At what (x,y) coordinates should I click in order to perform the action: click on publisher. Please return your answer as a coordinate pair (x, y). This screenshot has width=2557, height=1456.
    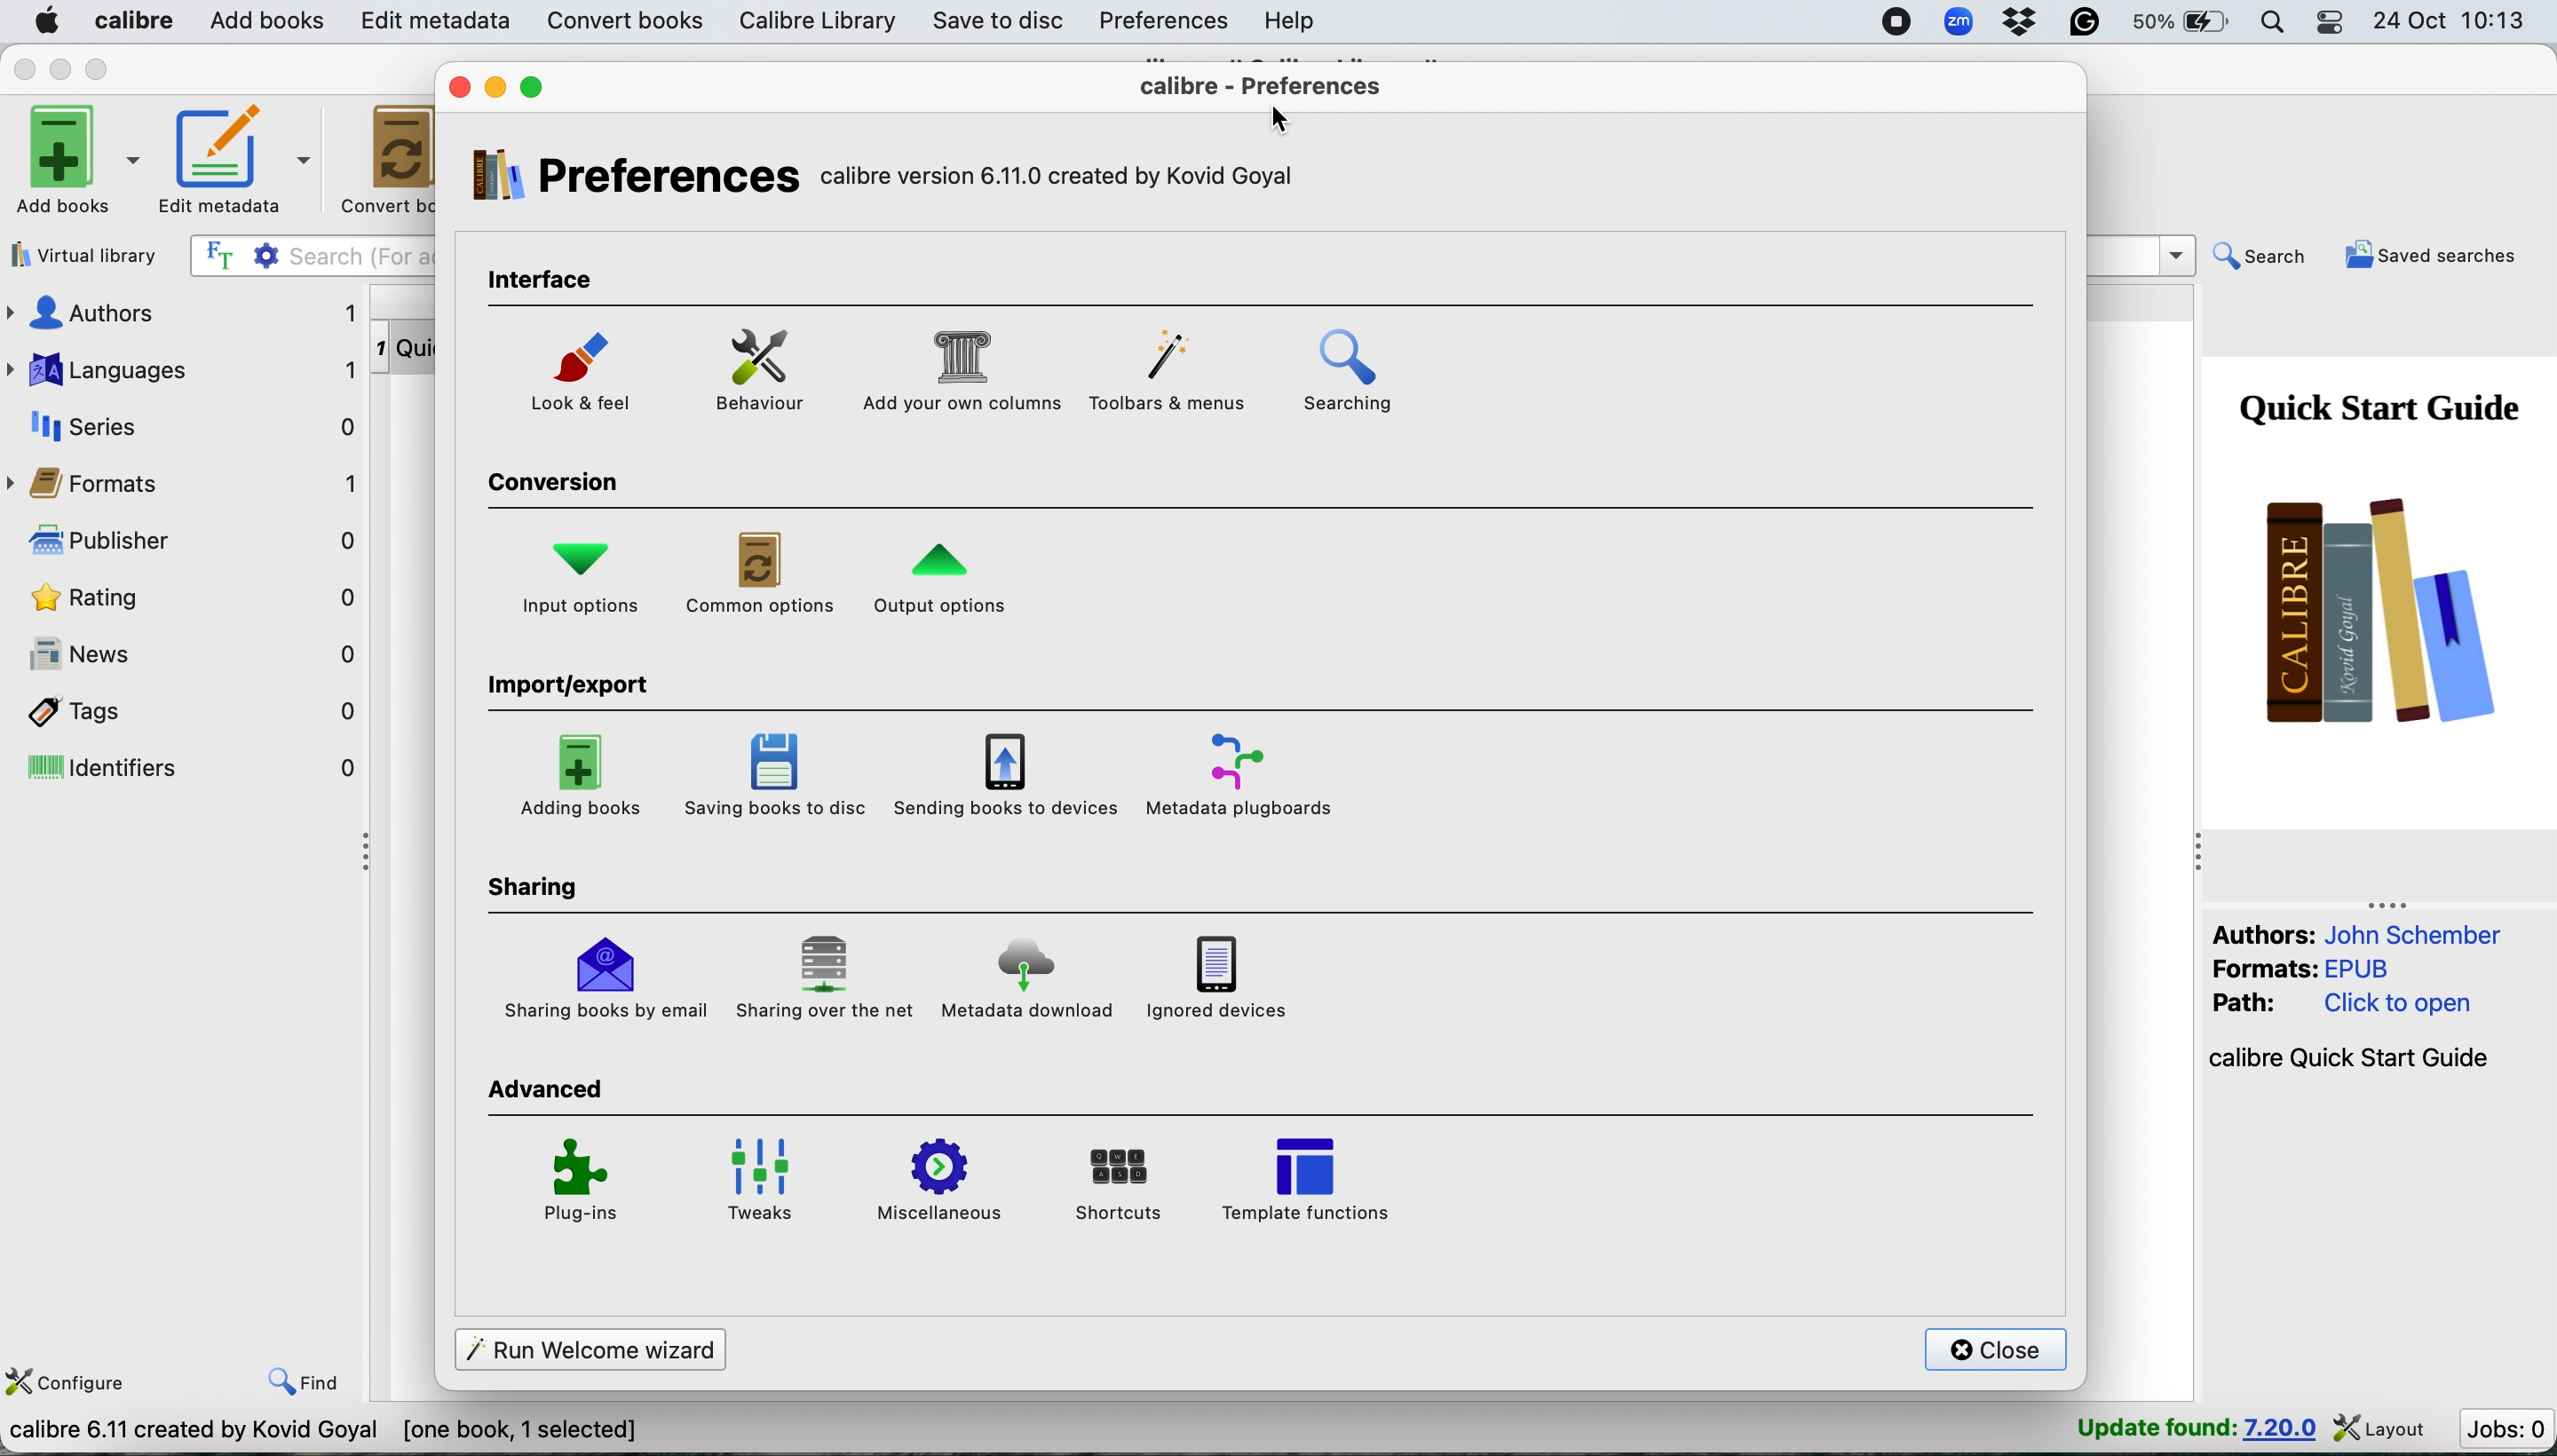
    Looking at the image, I should click on (190, 541).